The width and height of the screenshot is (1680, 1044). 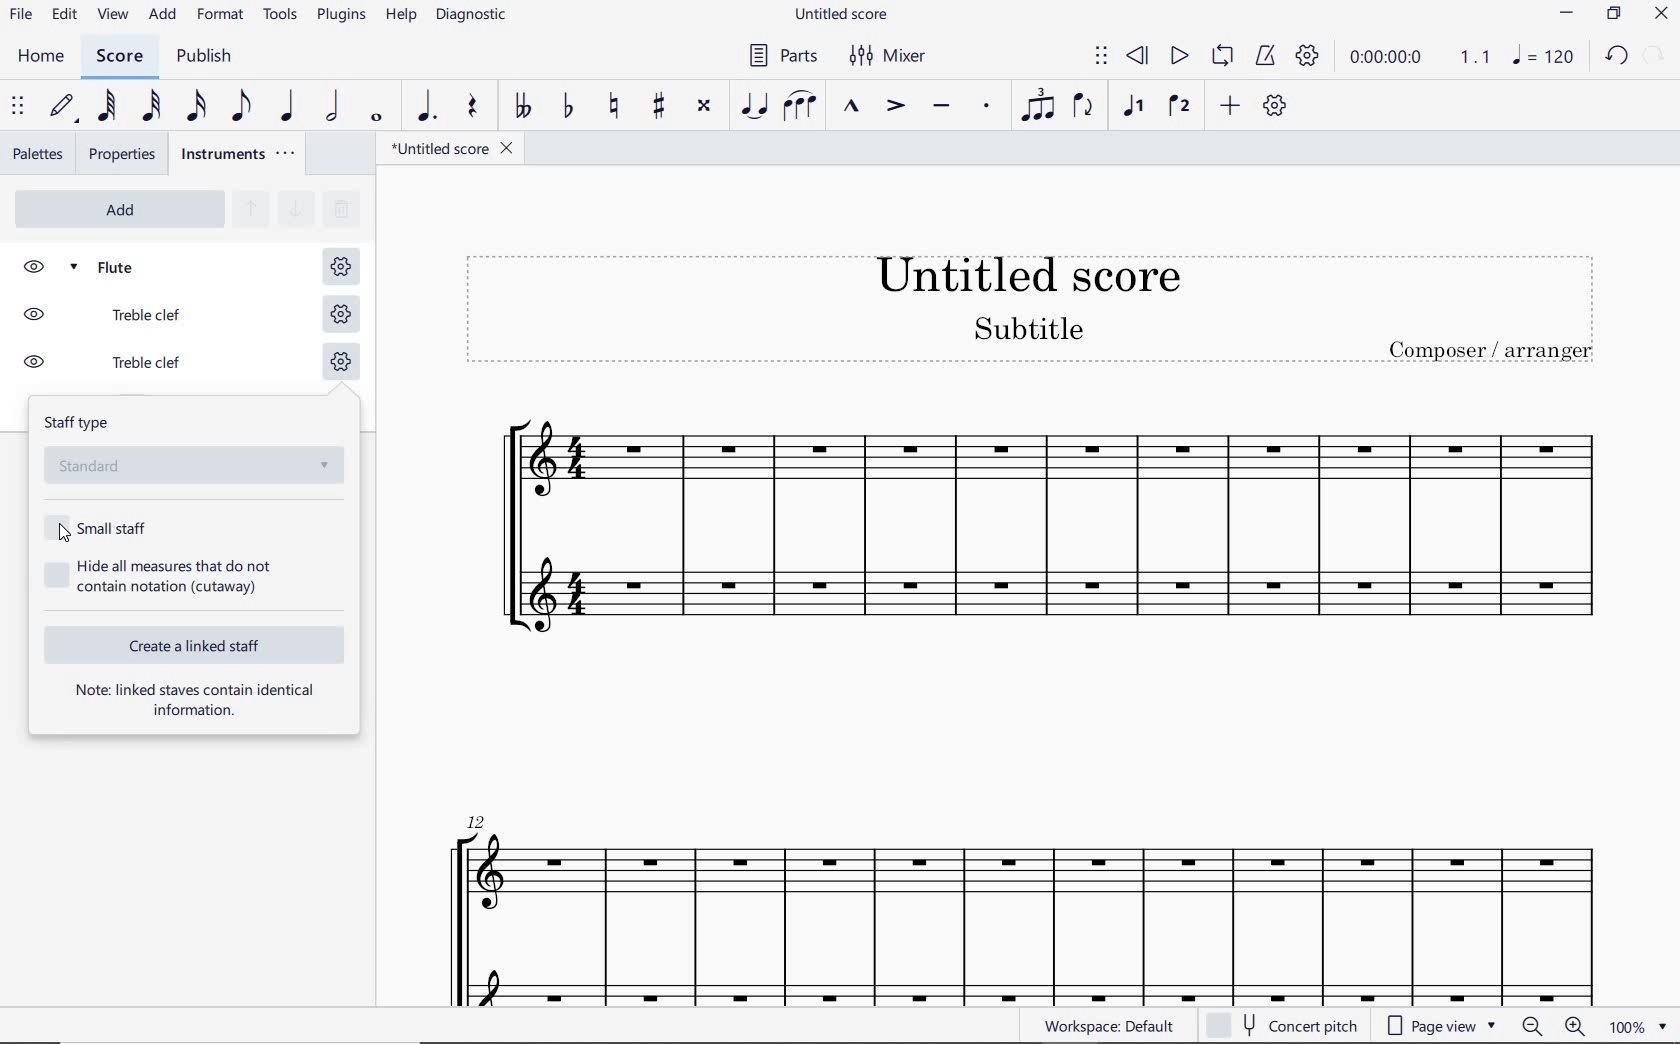 What do you see at coordinates (841, 13) in the screenshot?
I see `FILE NAME` at bounding box center [841, 13].